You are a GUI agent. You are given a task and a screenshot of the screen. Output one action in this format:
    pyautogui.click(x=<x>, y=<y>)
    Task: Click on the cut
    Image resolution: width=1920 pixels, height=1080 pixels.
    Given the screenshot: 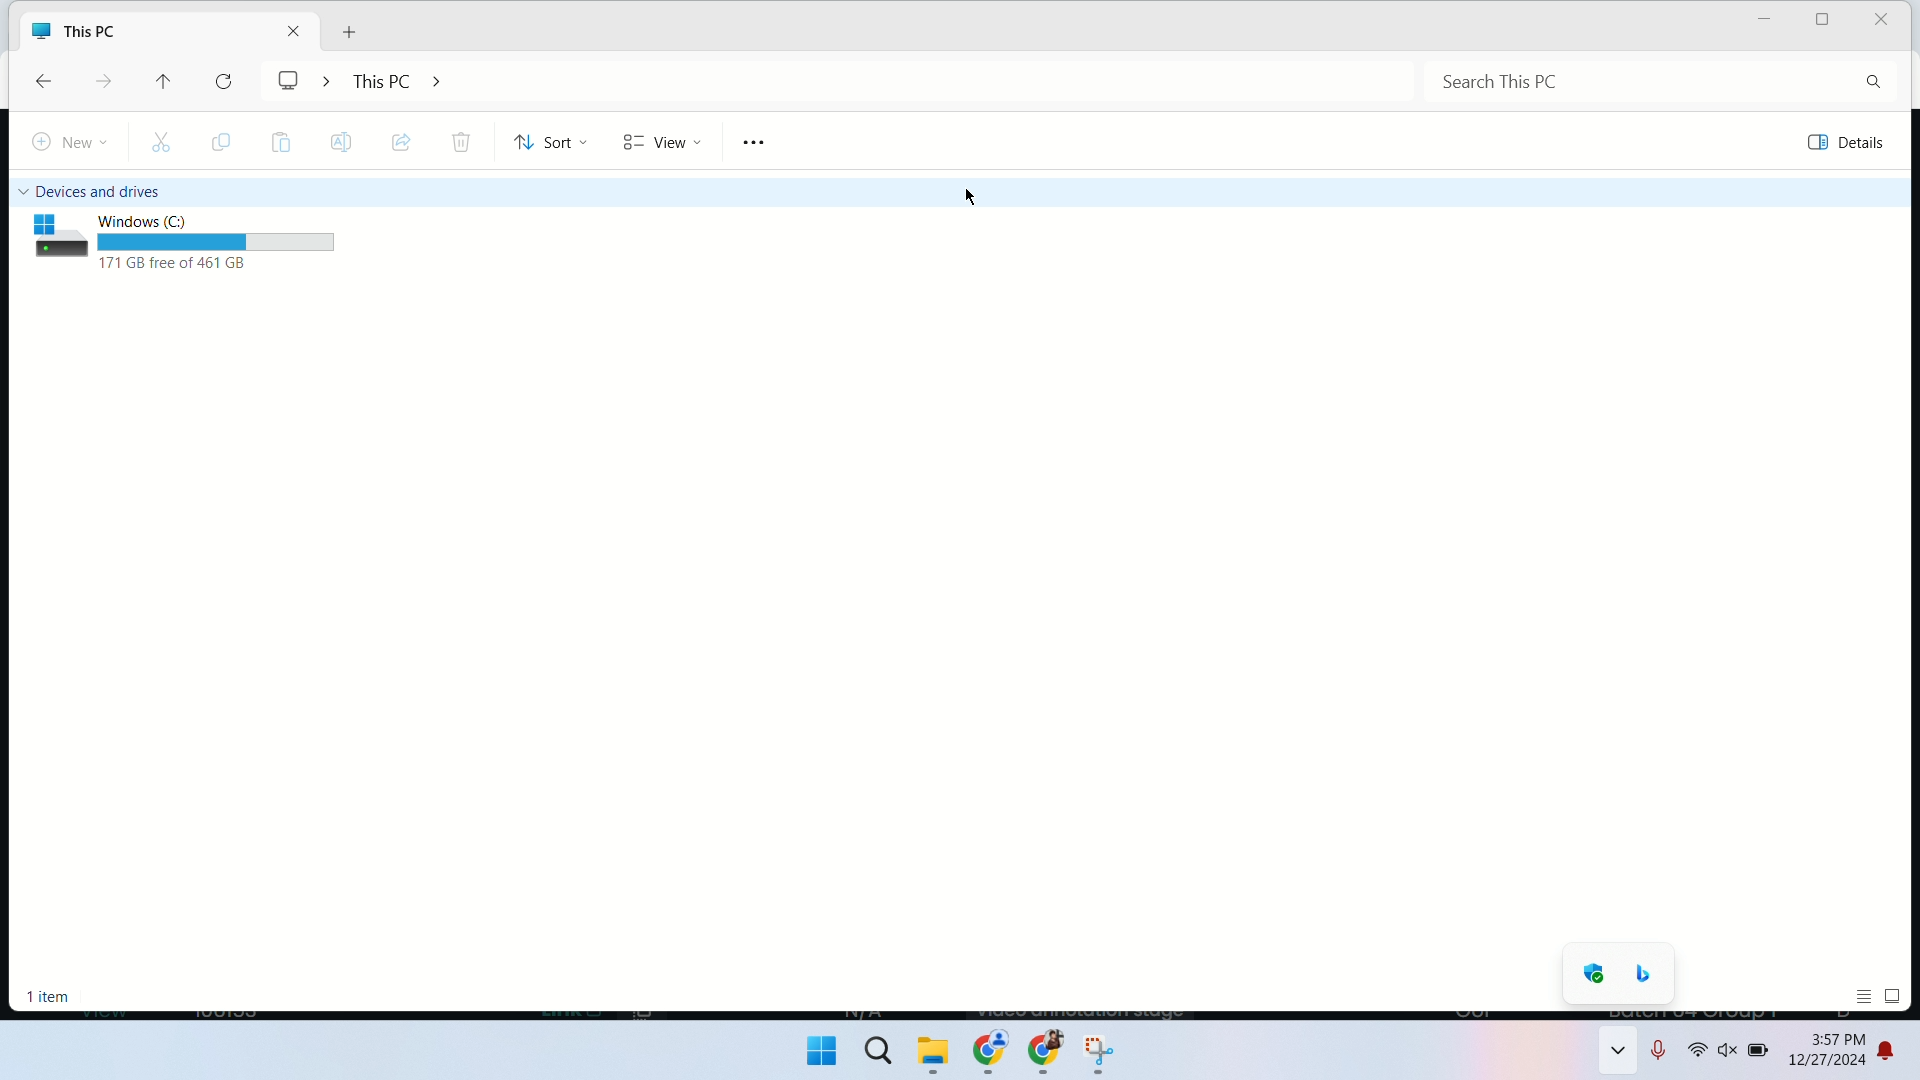 What is the action you would take?
    pyautogui.click(x=166, y=143)
    